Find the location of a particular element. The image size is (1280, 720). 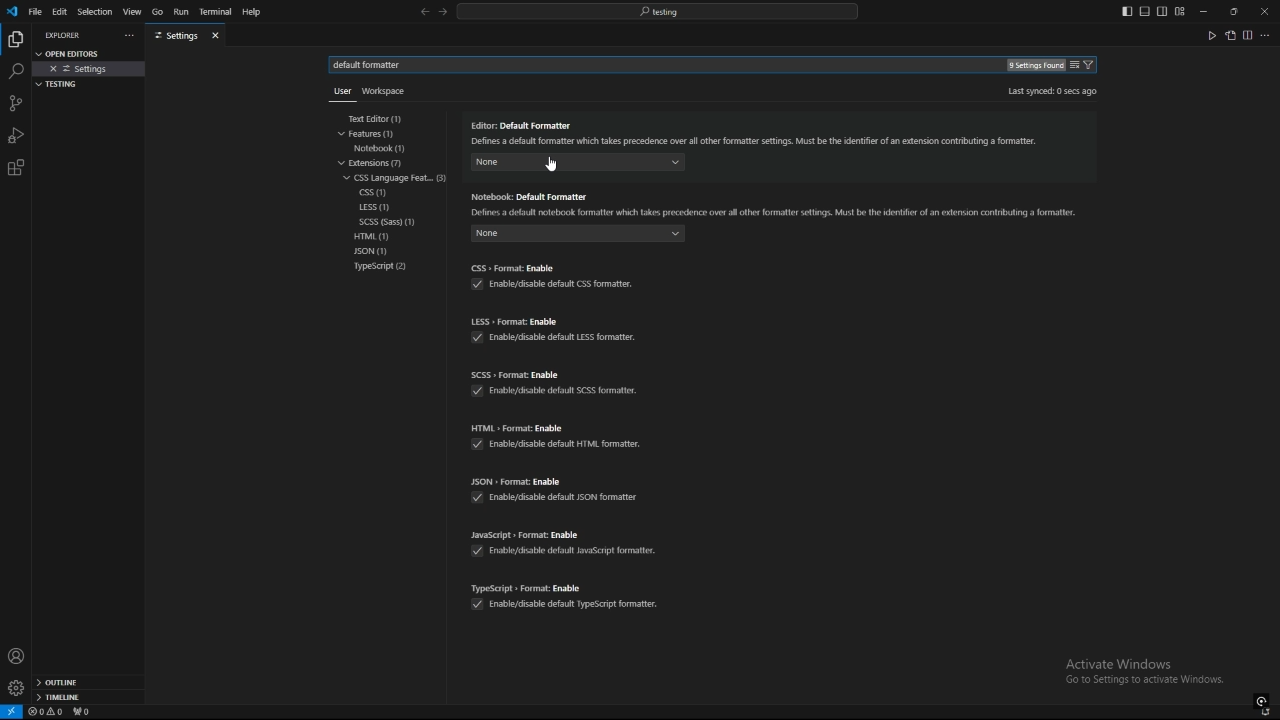

none is located at coordinates (577, 236).